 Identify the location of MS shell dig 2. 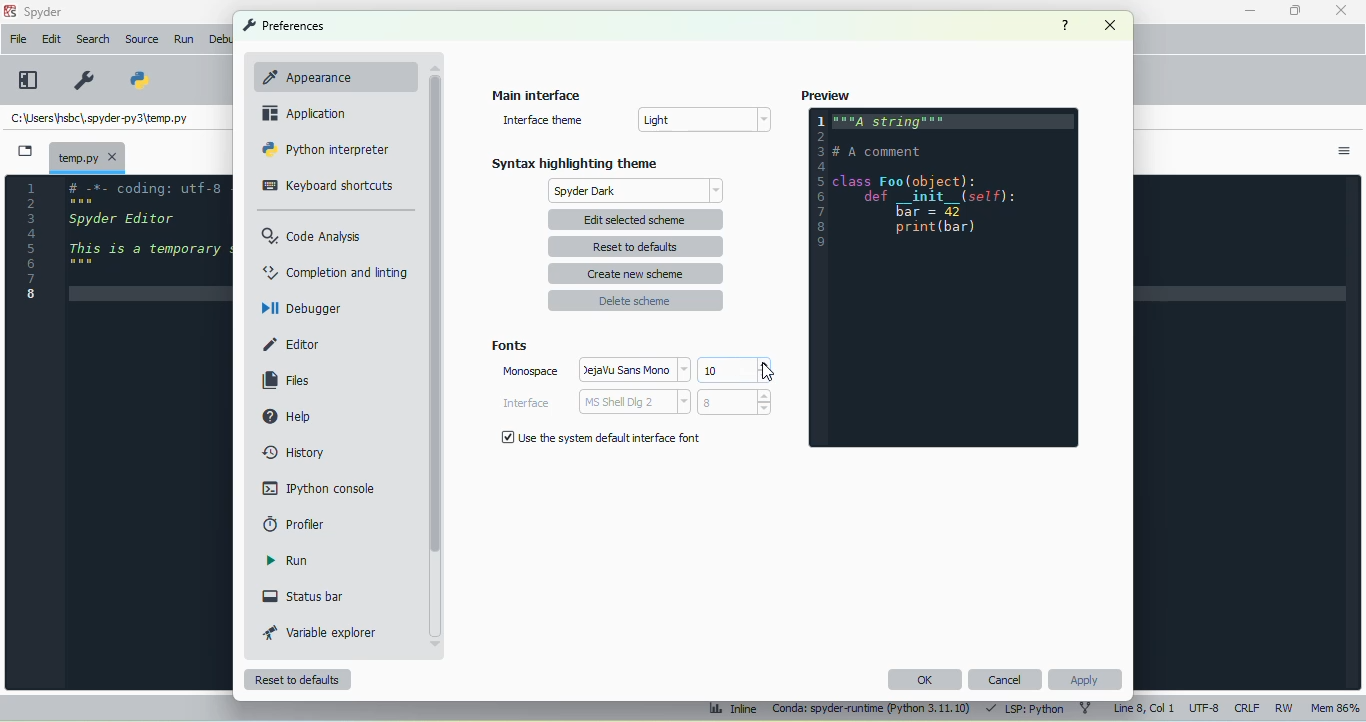
(634, 402).